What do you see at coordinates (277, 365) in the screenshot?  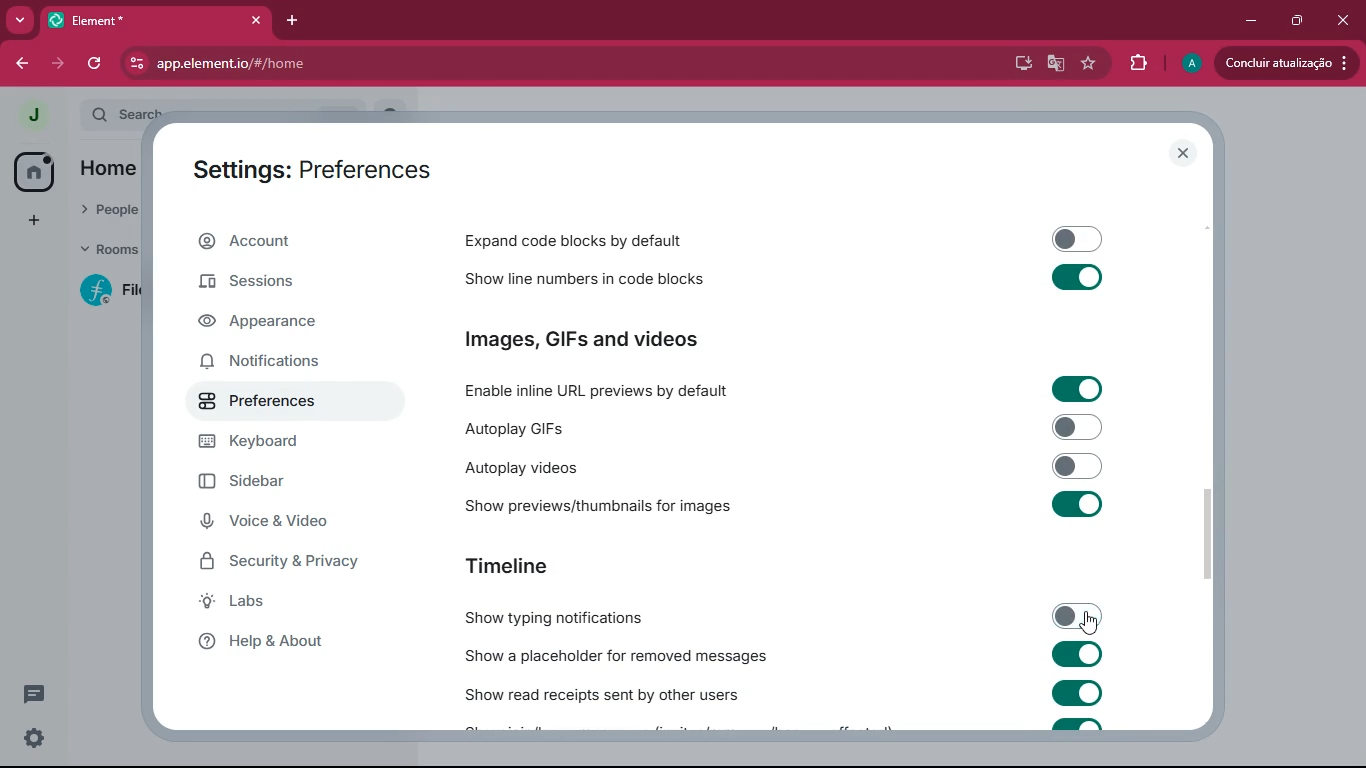 I see `notifications` at bounding box center [277, 365].